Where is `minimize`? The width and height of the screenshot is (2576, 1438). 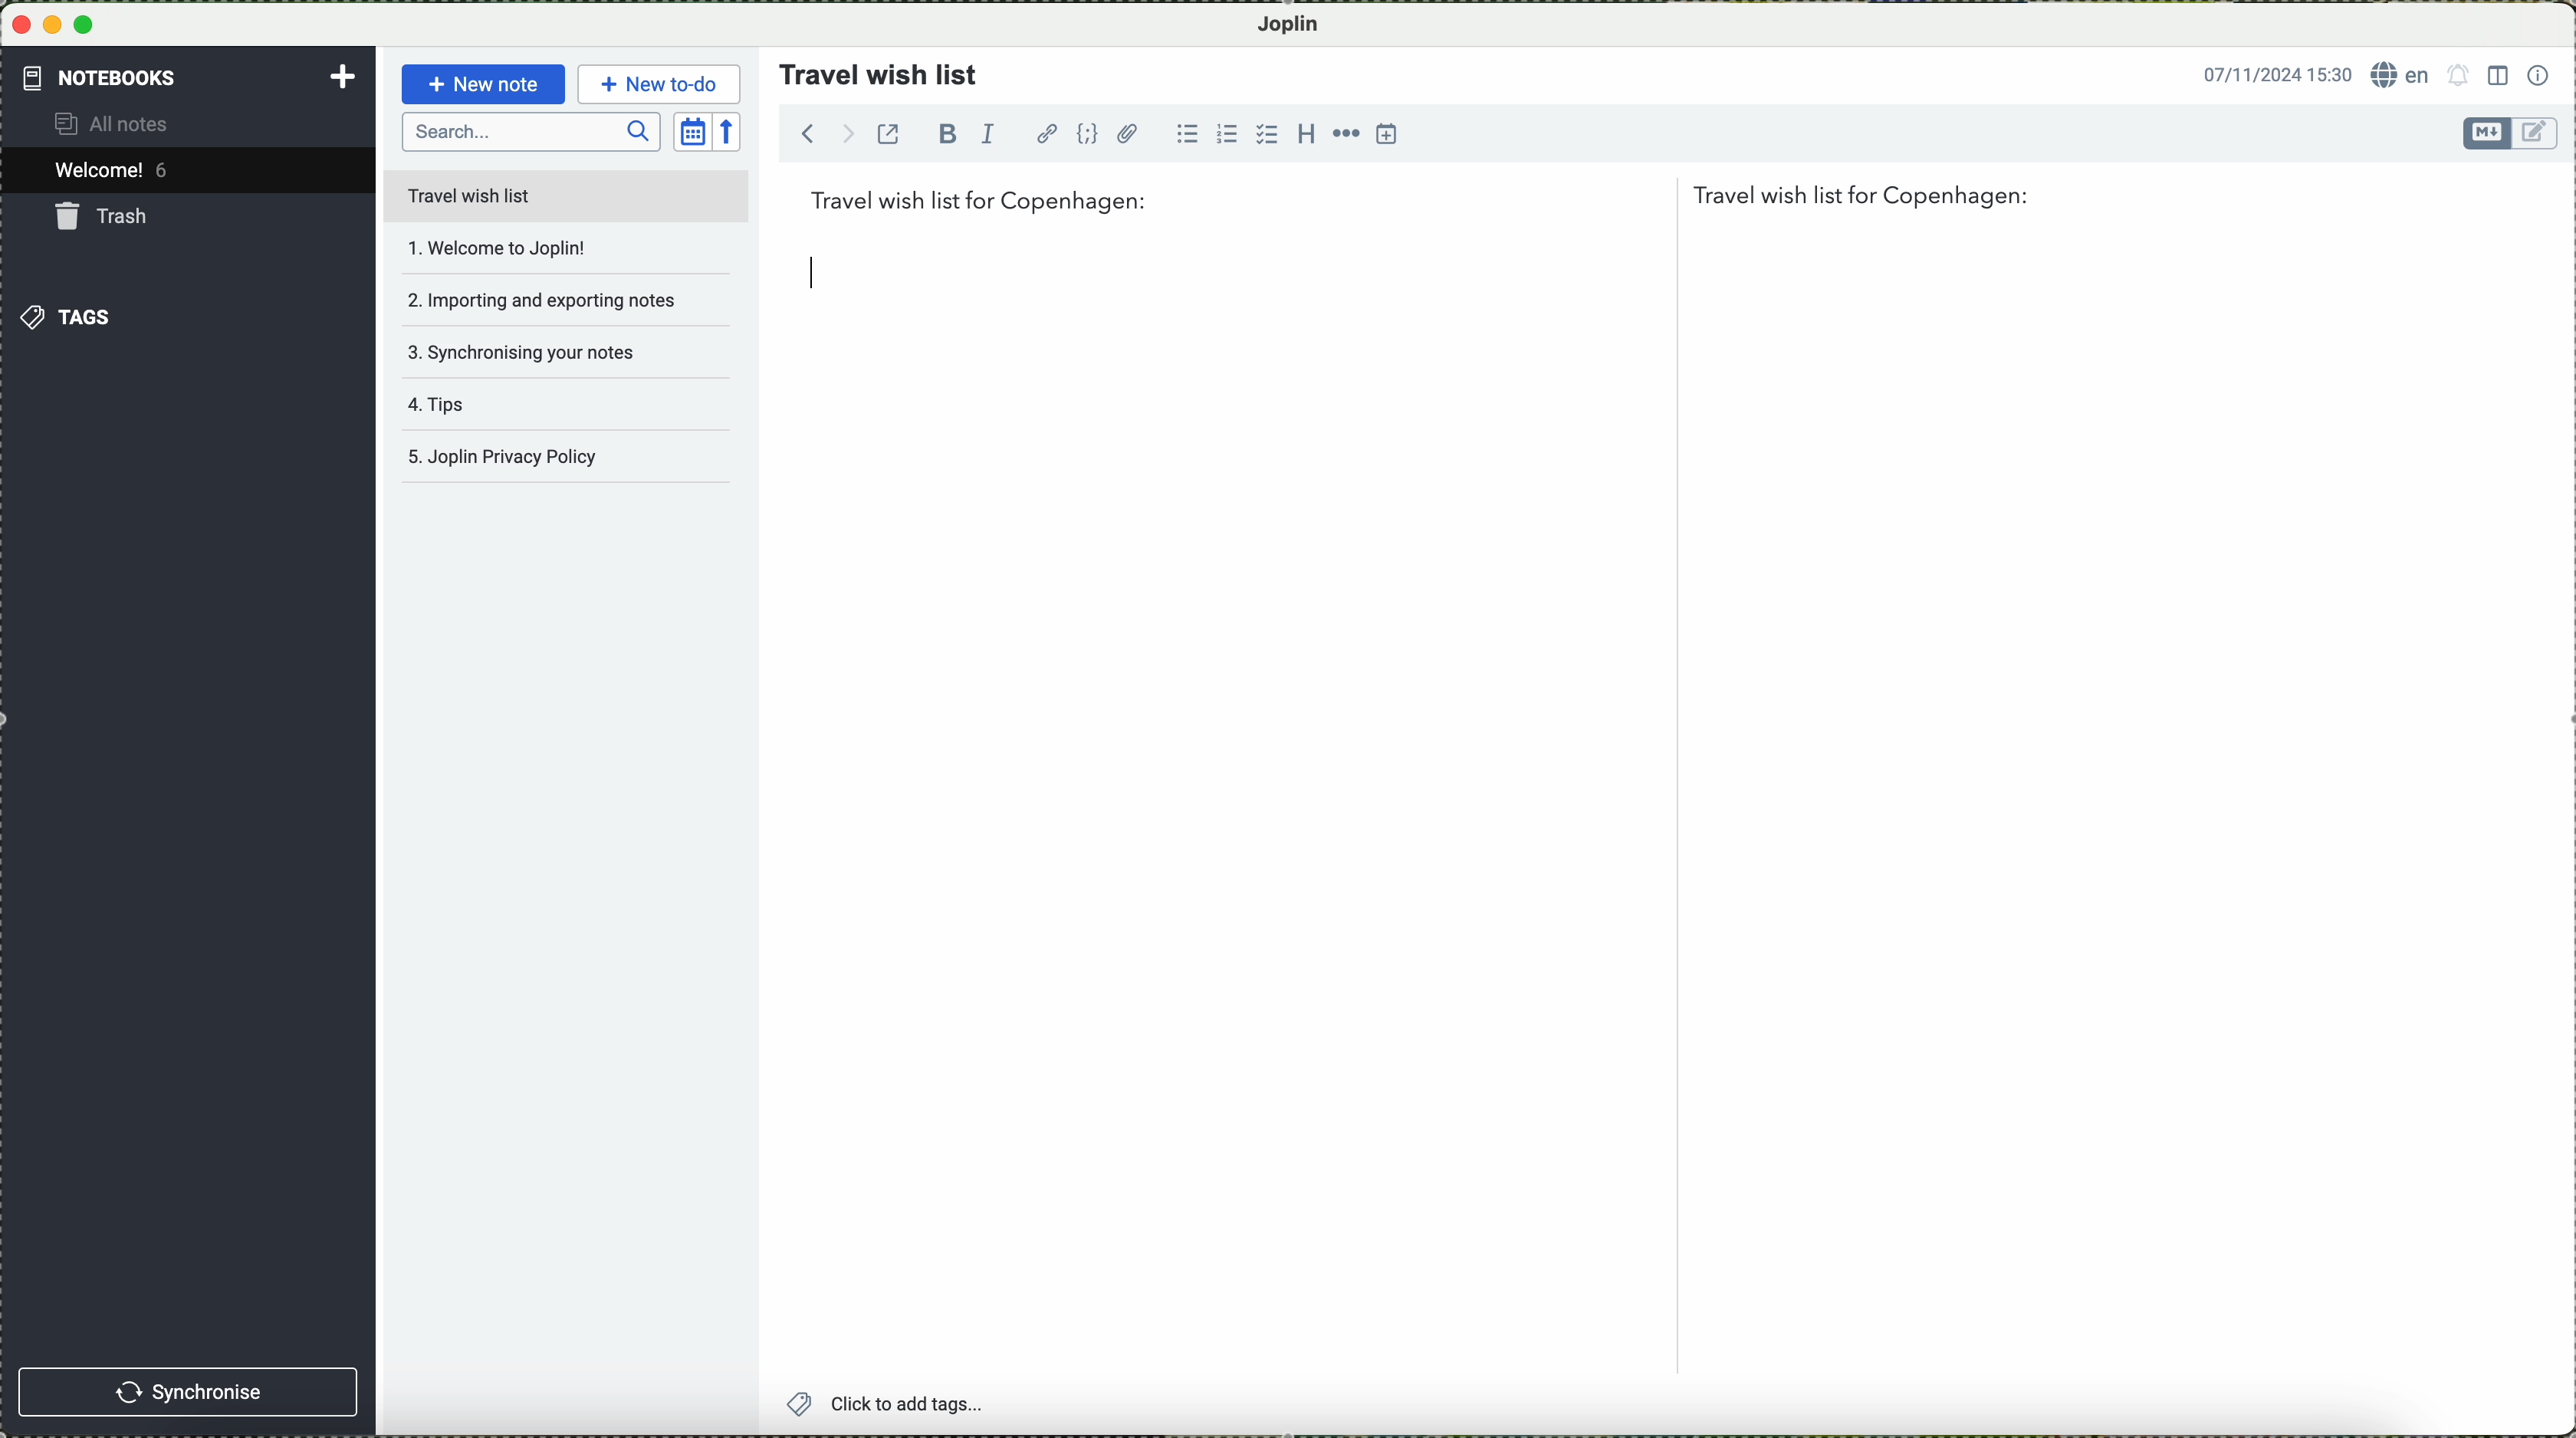
minimize is located at coordinates (54, 24).